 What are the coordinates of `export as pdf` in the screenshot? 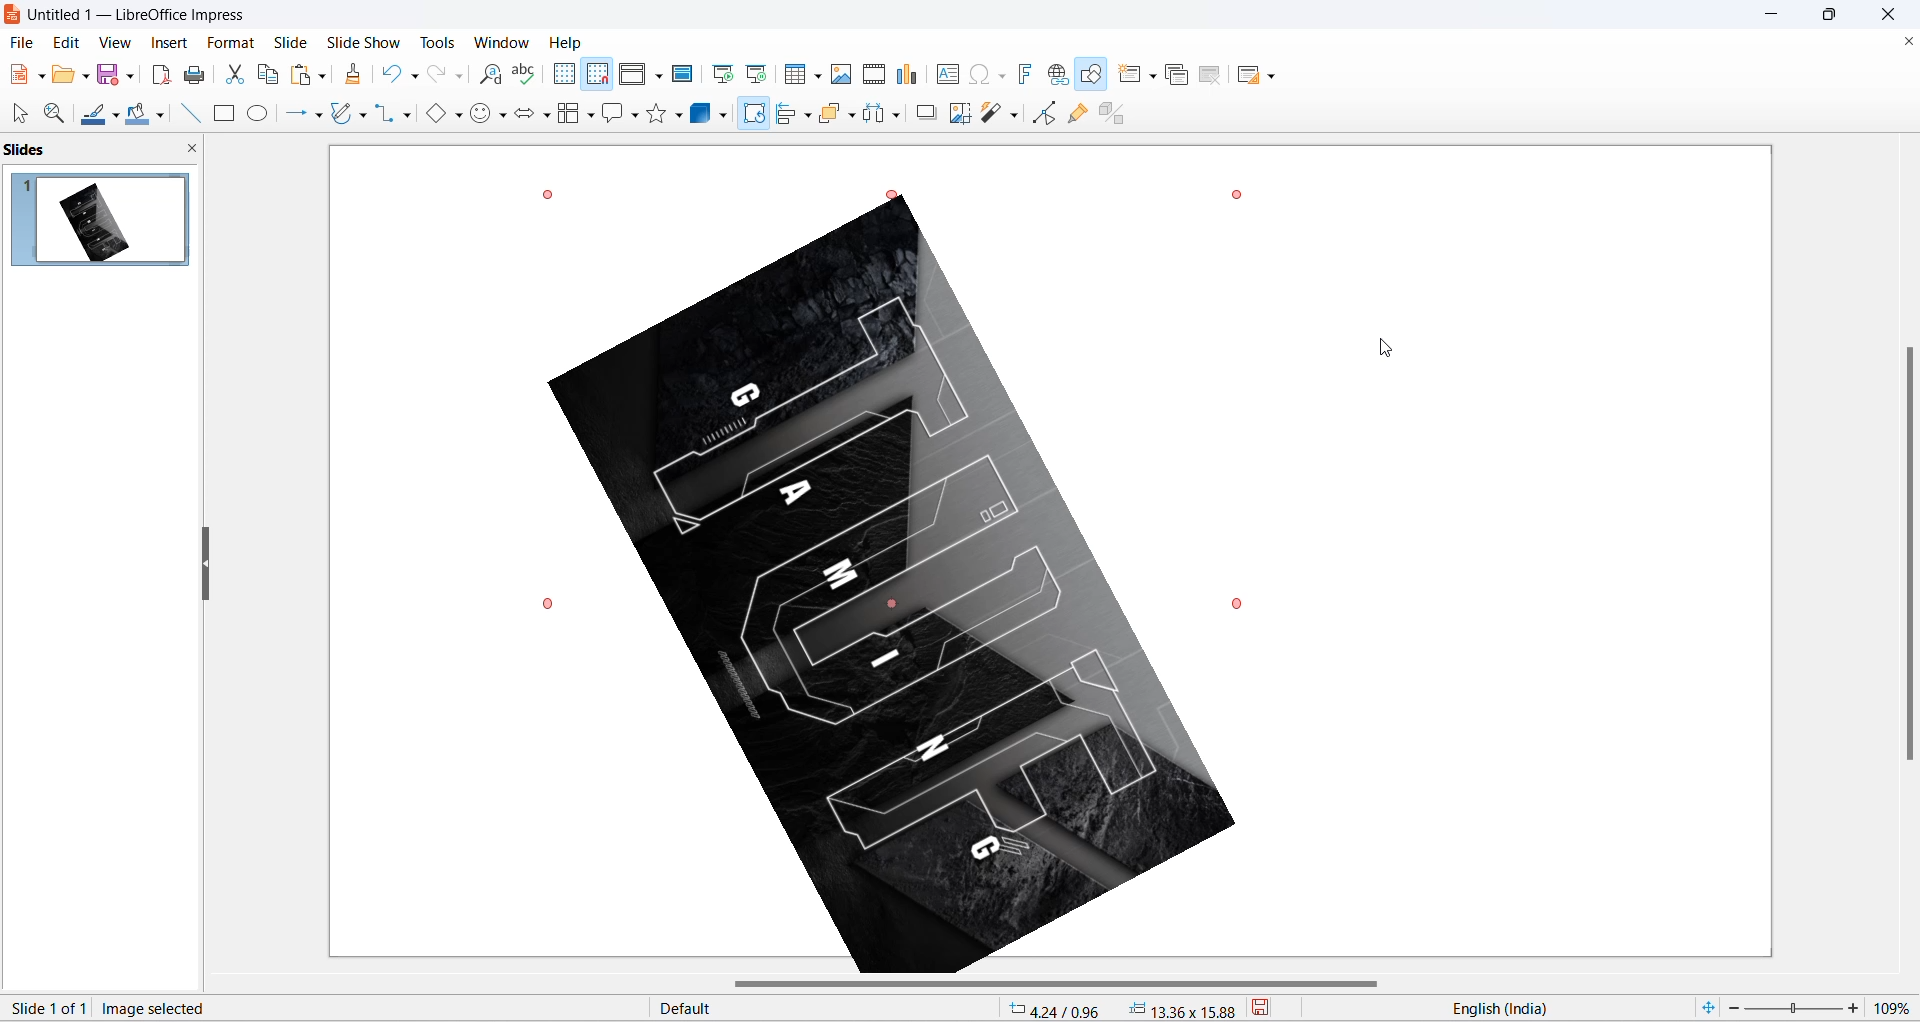 It's located at (160, 72).